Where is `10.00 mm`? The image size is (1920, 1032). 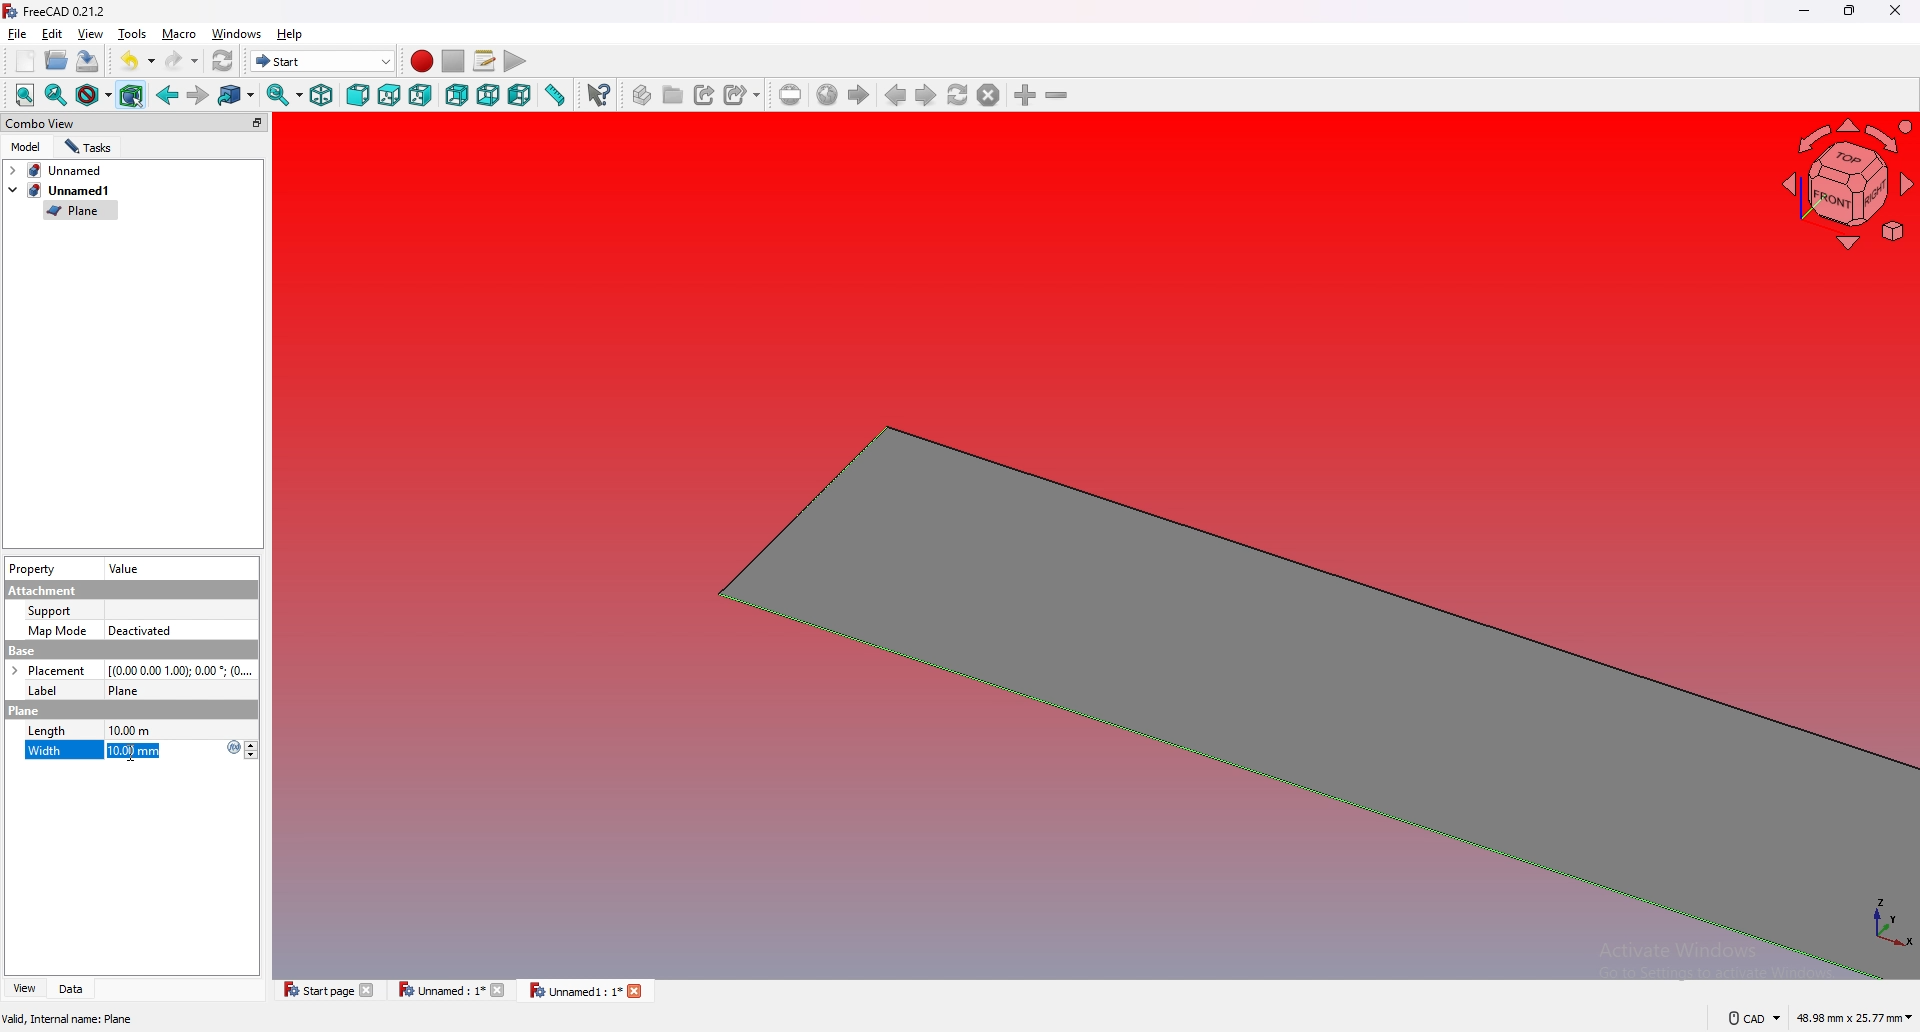
10.00 mm is located at coordinates (182, 751).